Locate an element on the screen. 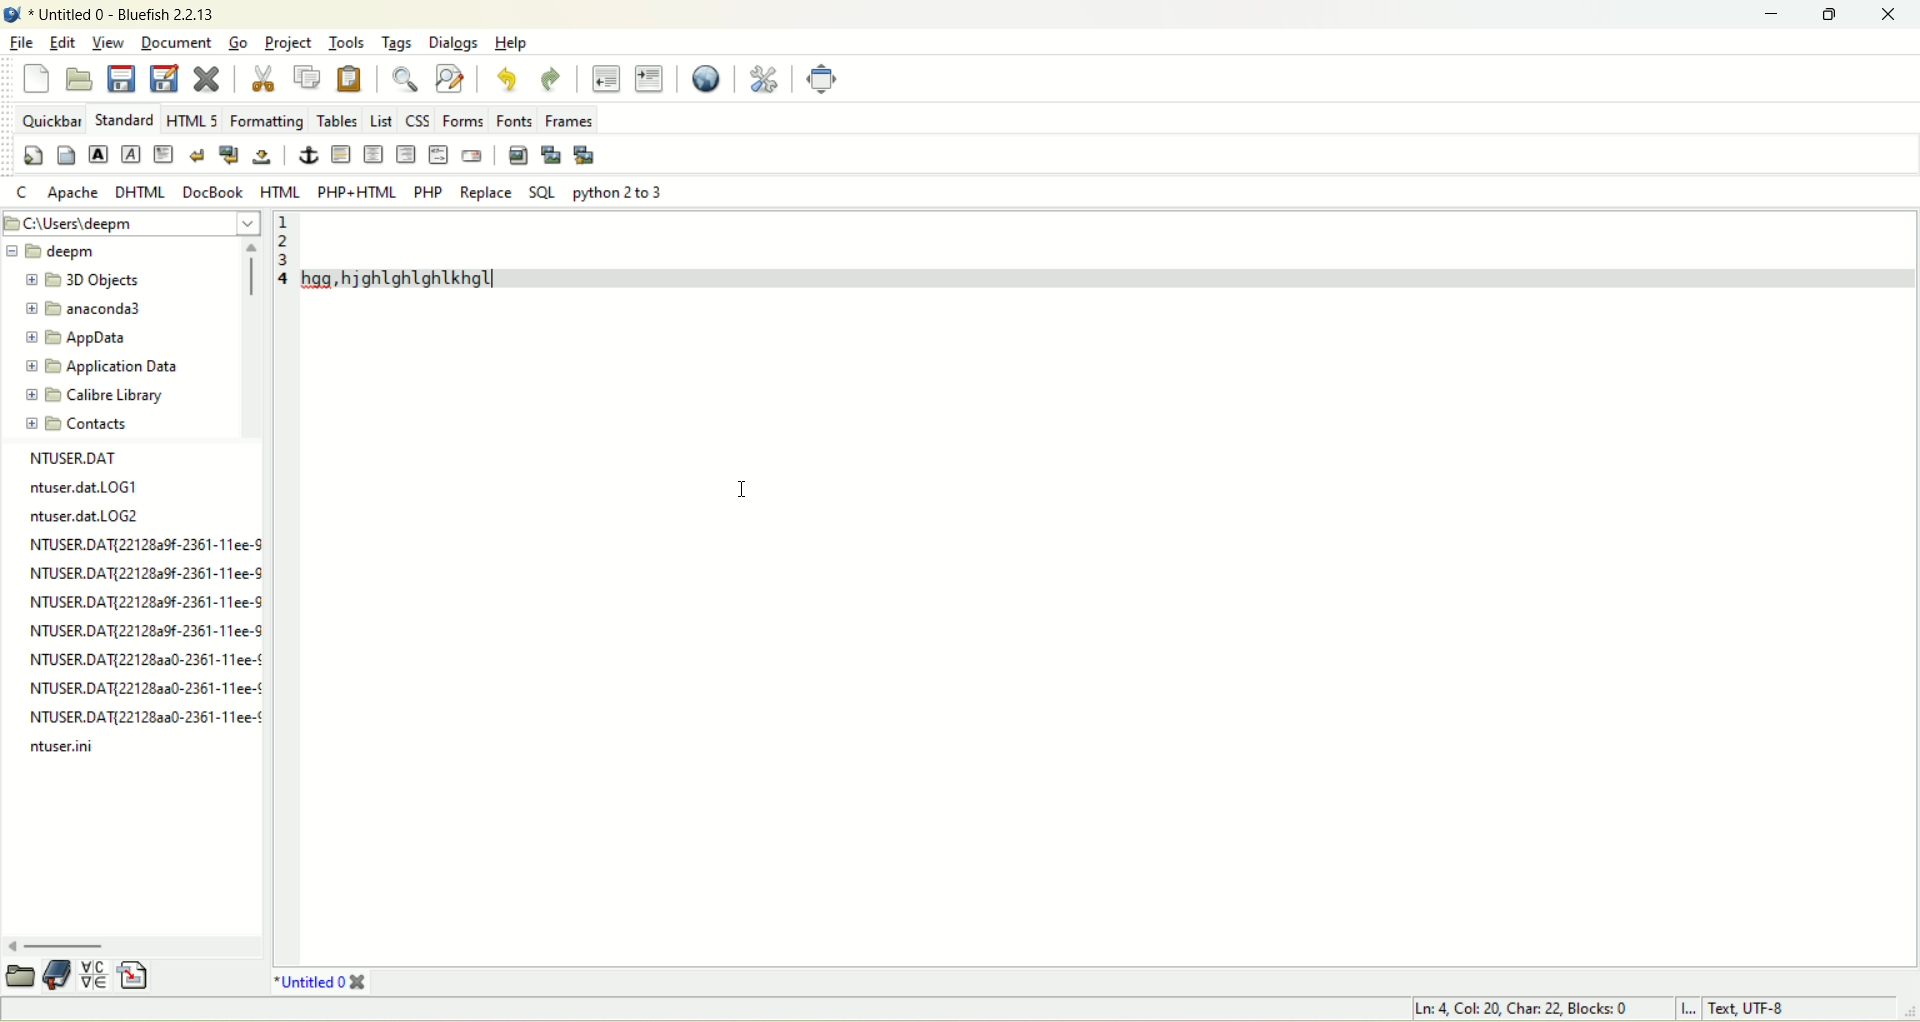 Image resolution: width=1920 pixels, height=1022 pixels. fullscreen is located at coordinates (821, 78).